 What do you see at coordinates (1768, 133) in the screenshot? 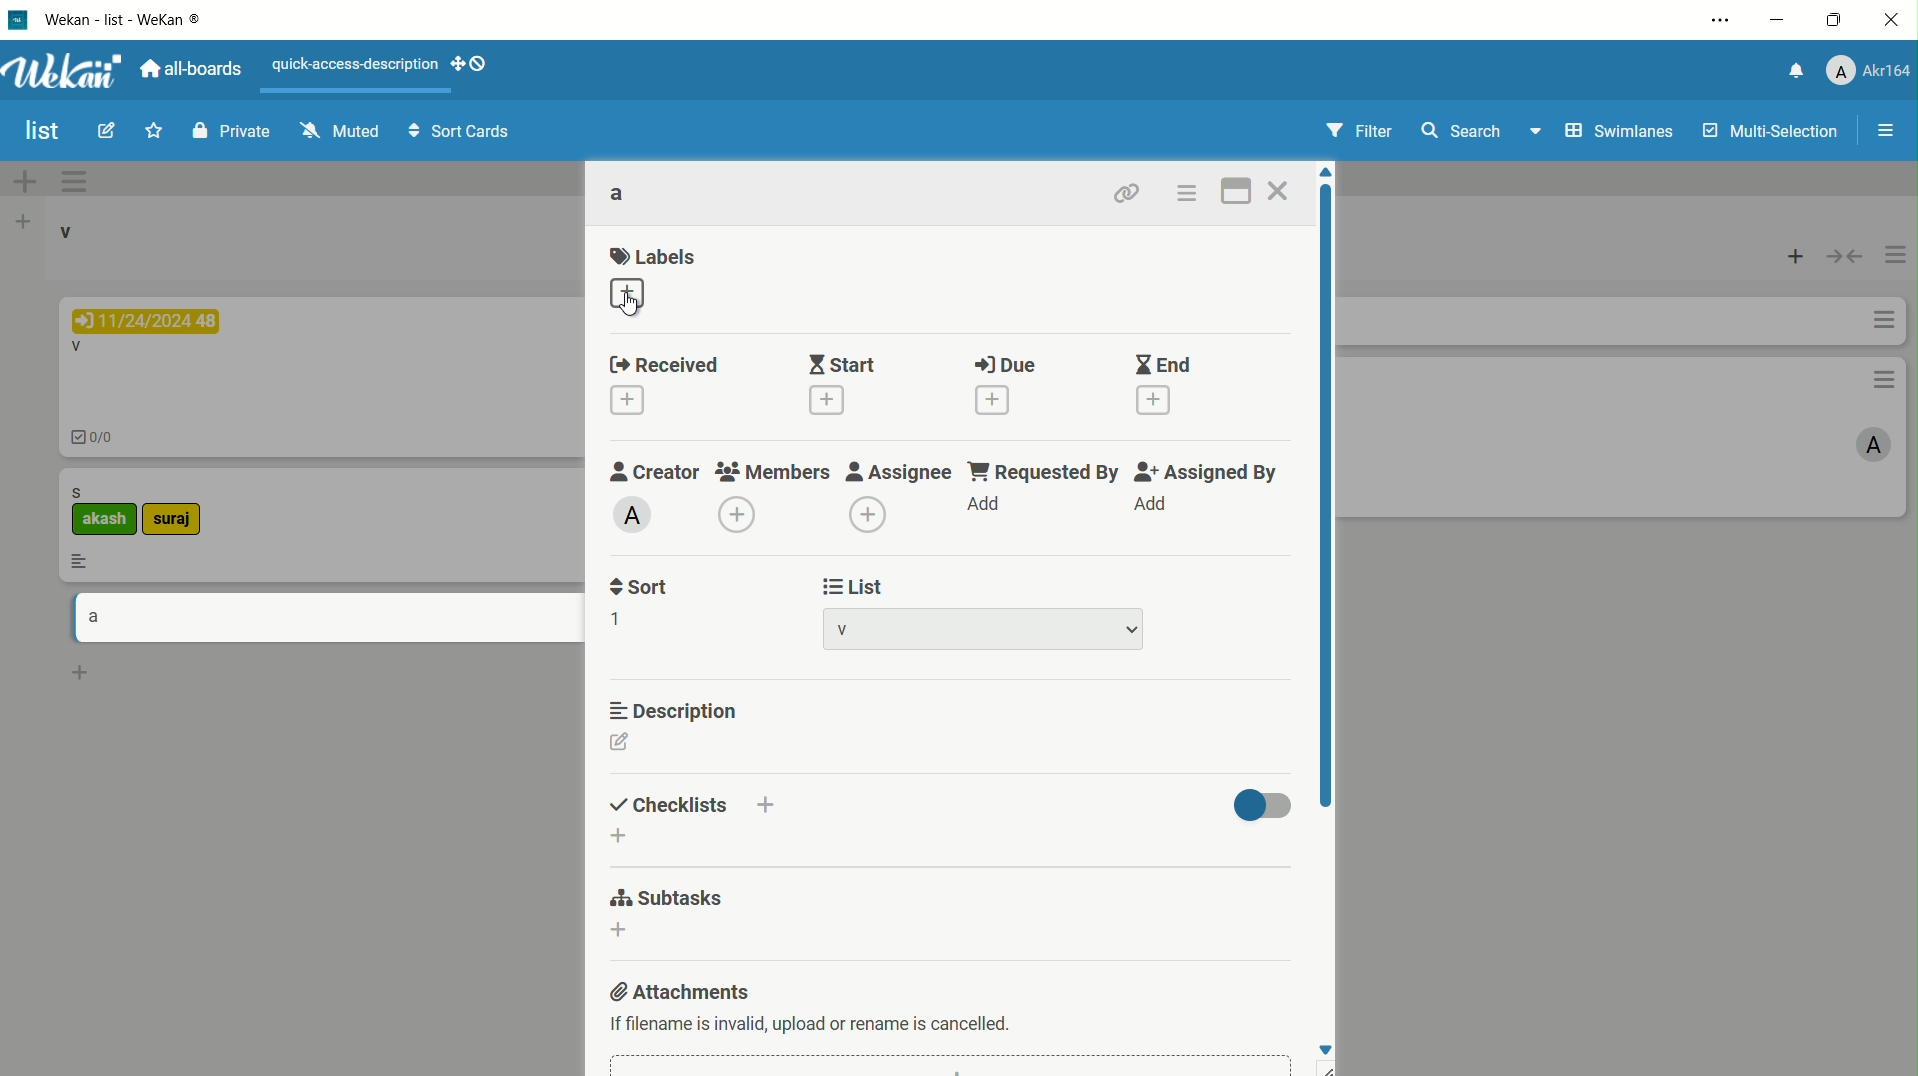
I see `multi selections` at bounding box center [1768, 133].